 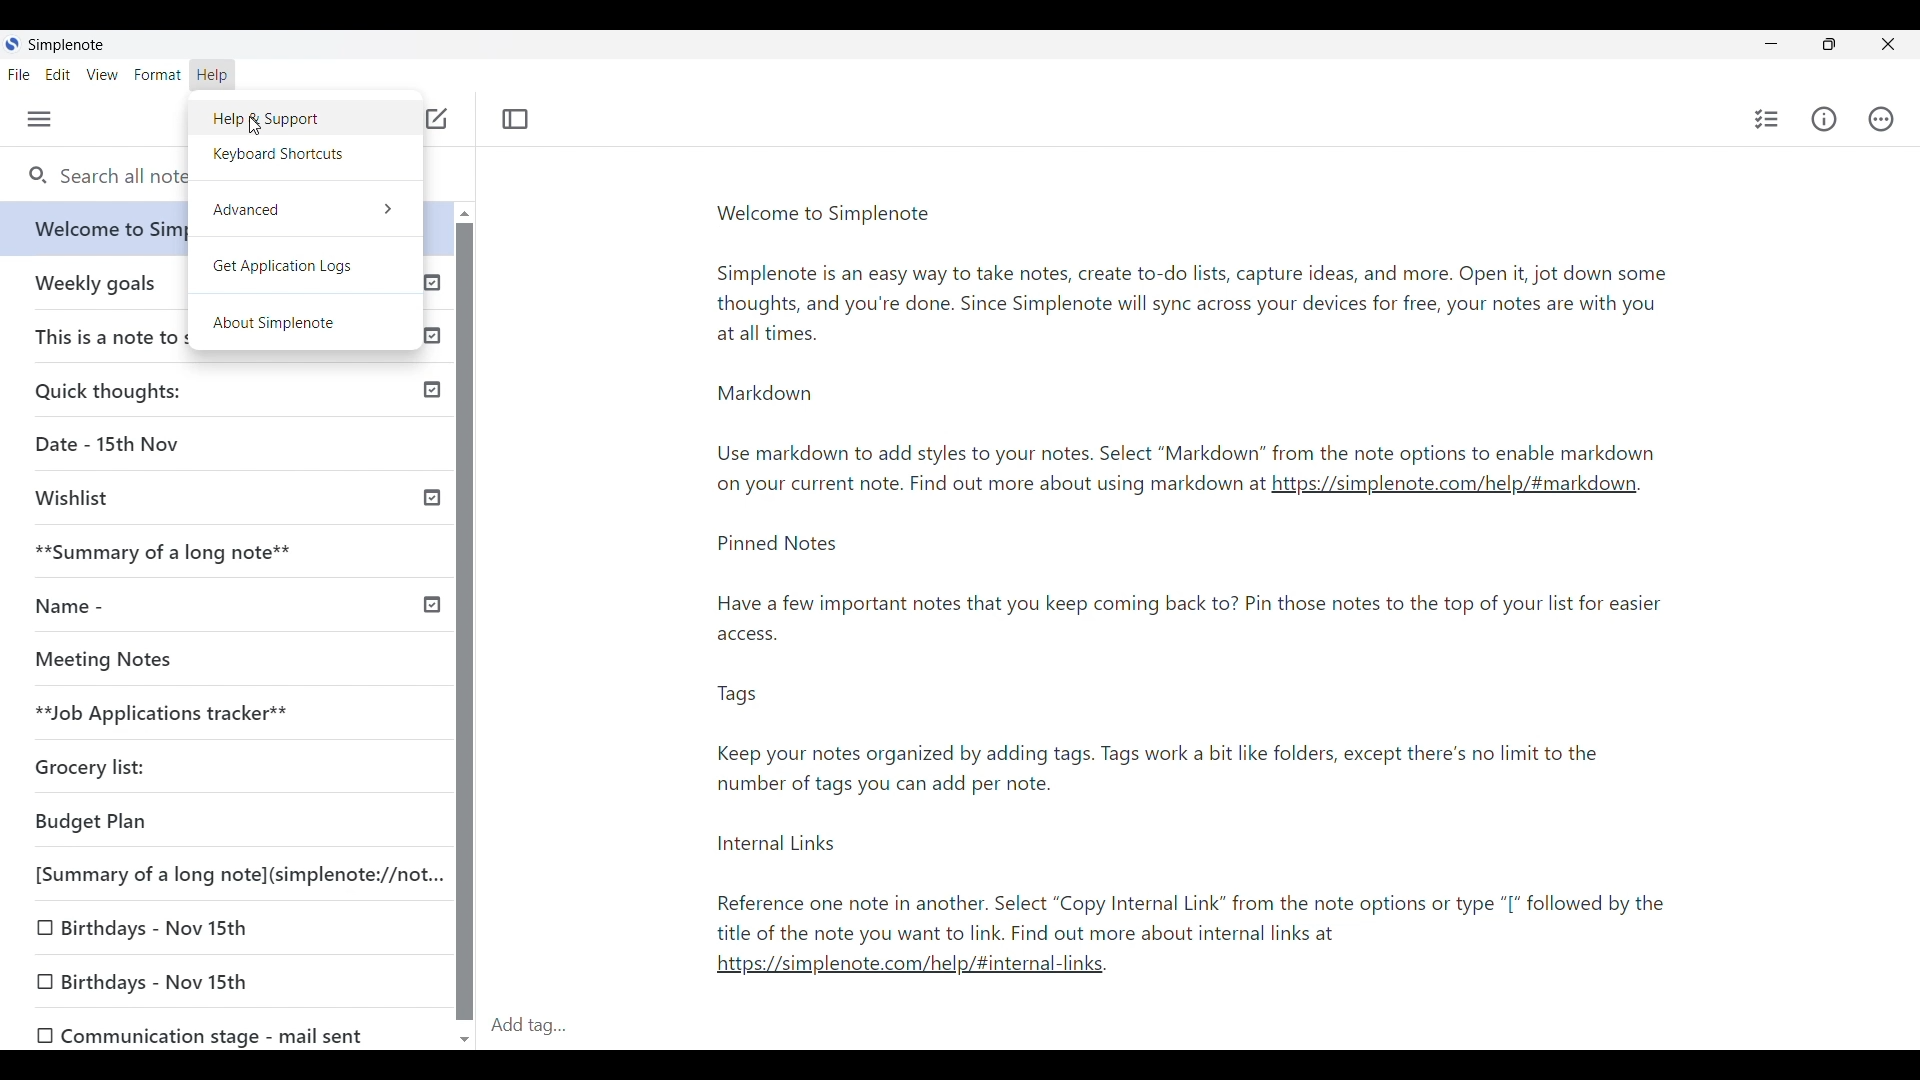 I want to click on **Summary of a long note**, so click(x=184, y=553).